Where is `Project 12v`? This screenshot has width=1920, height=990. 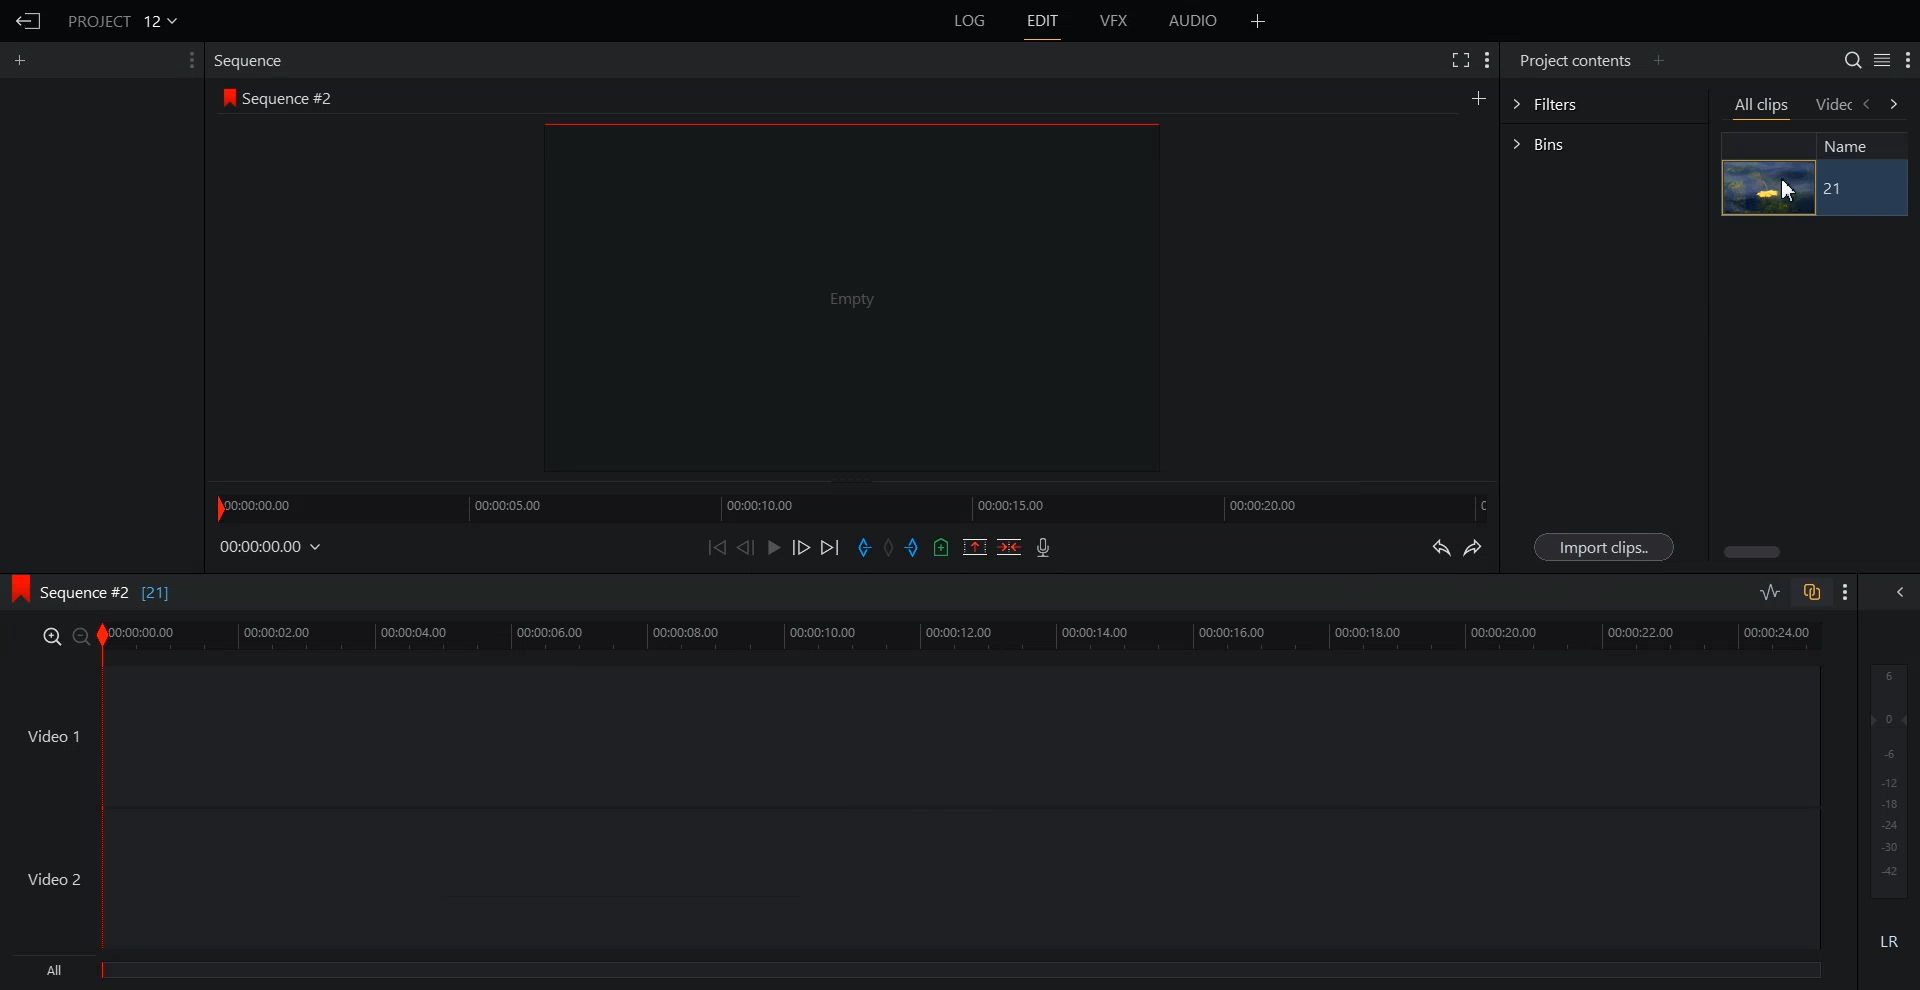
Project 12v is located at coordinates (122, 20).